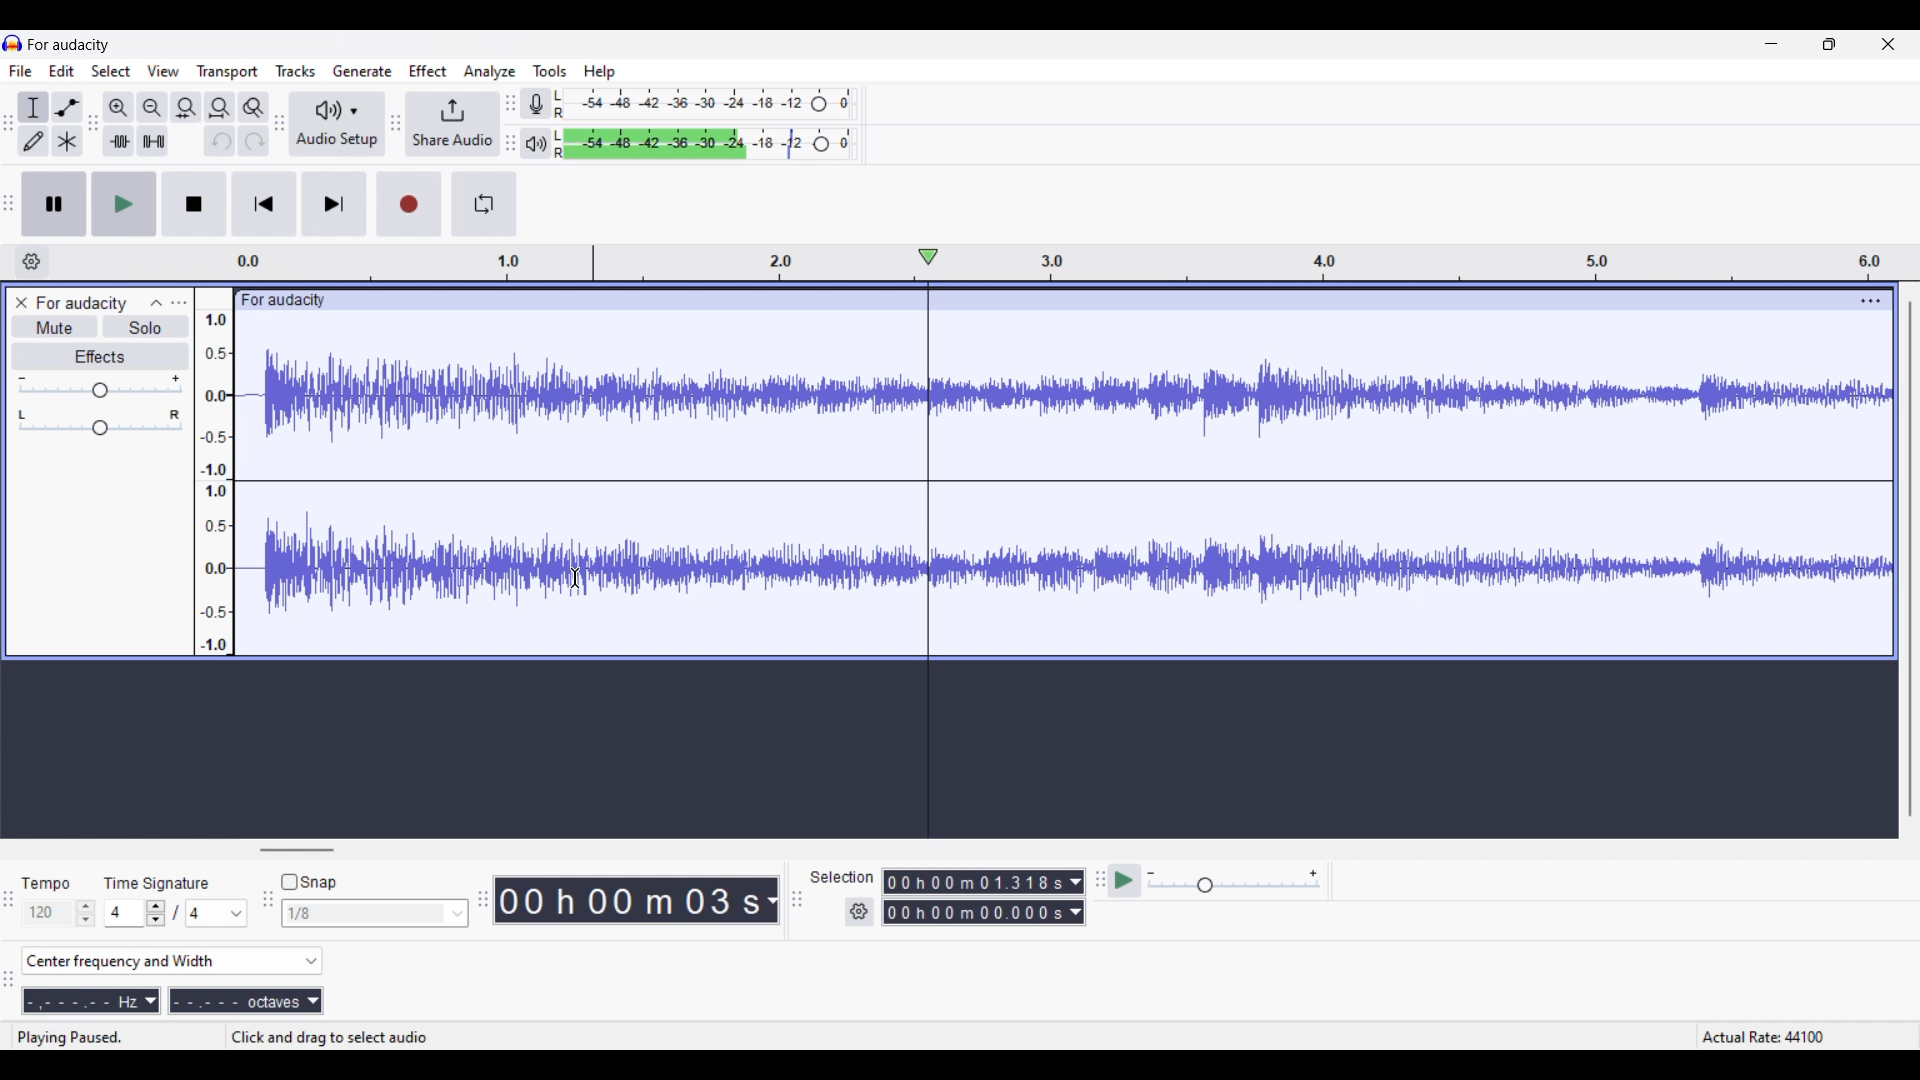 The height and width of the screenshot is (1080, 1920). I want to click on Track options, so click(1871, 301).